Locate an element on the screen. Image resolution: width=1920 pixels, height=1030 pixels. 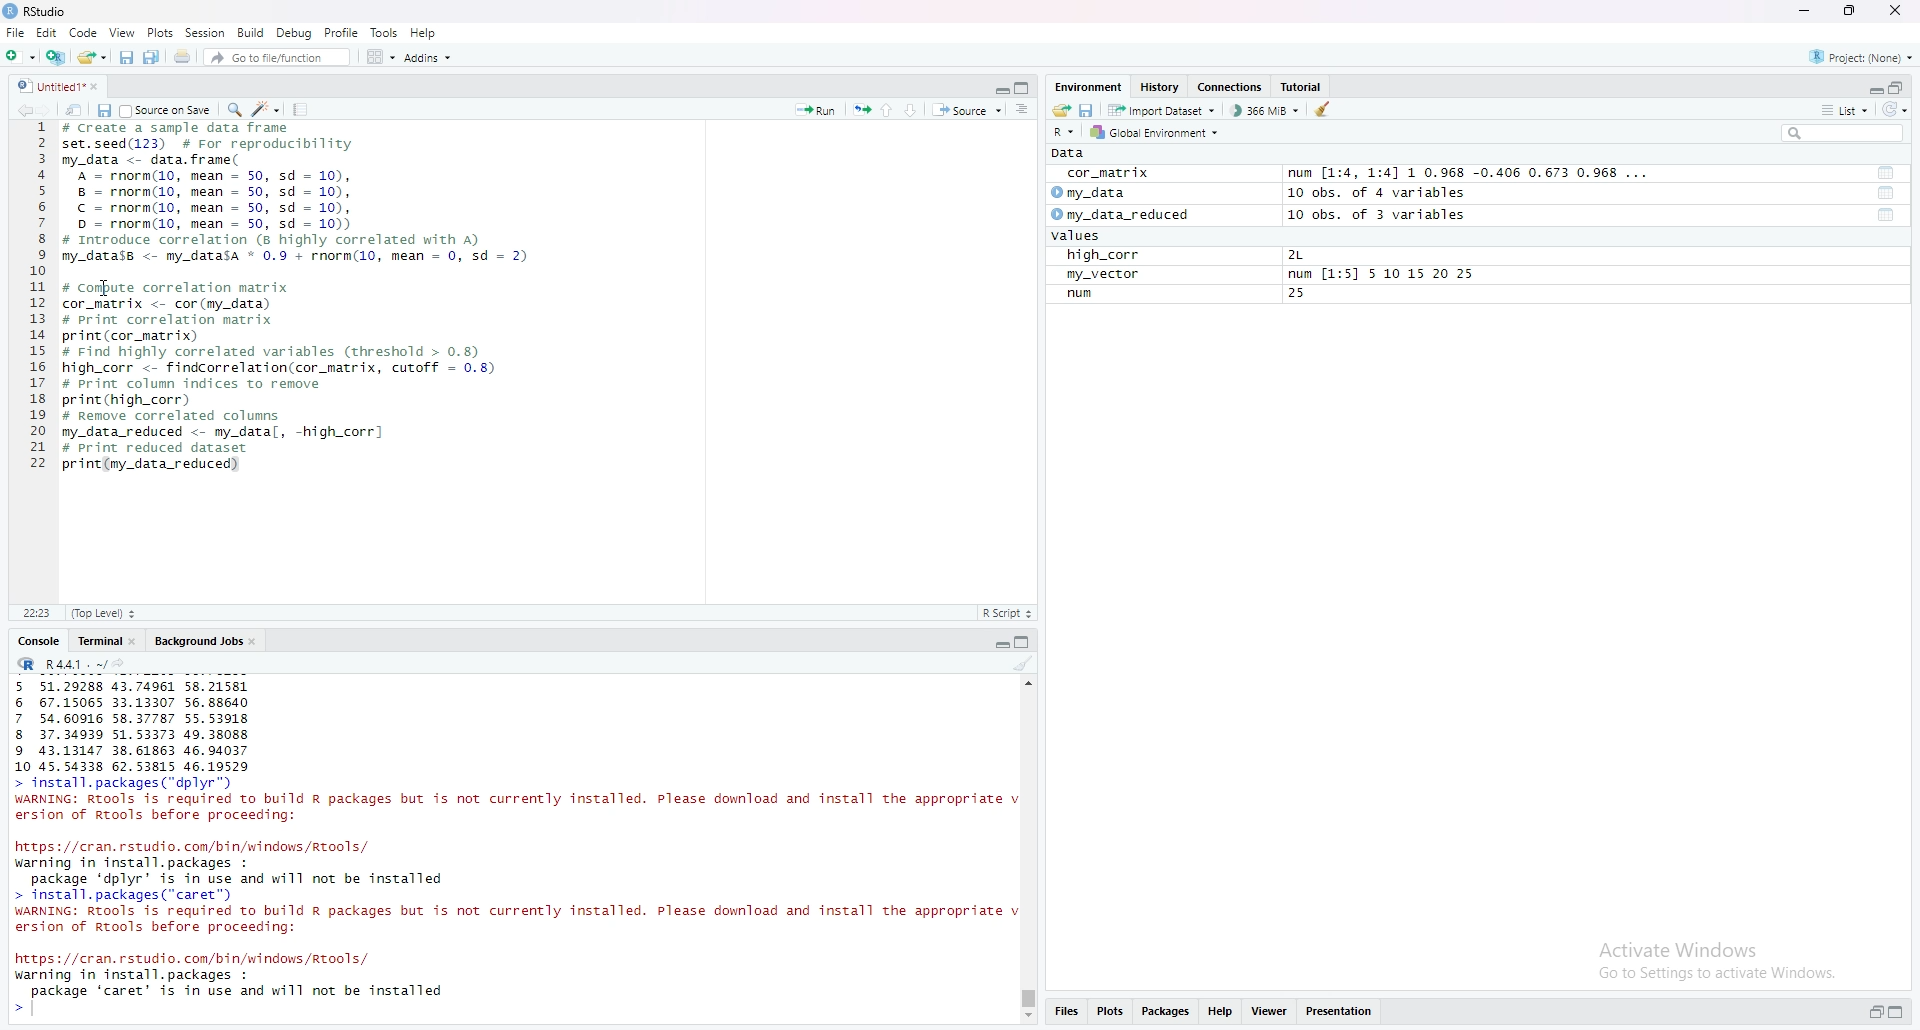
R Script  is located at coordinates (1007, 615).